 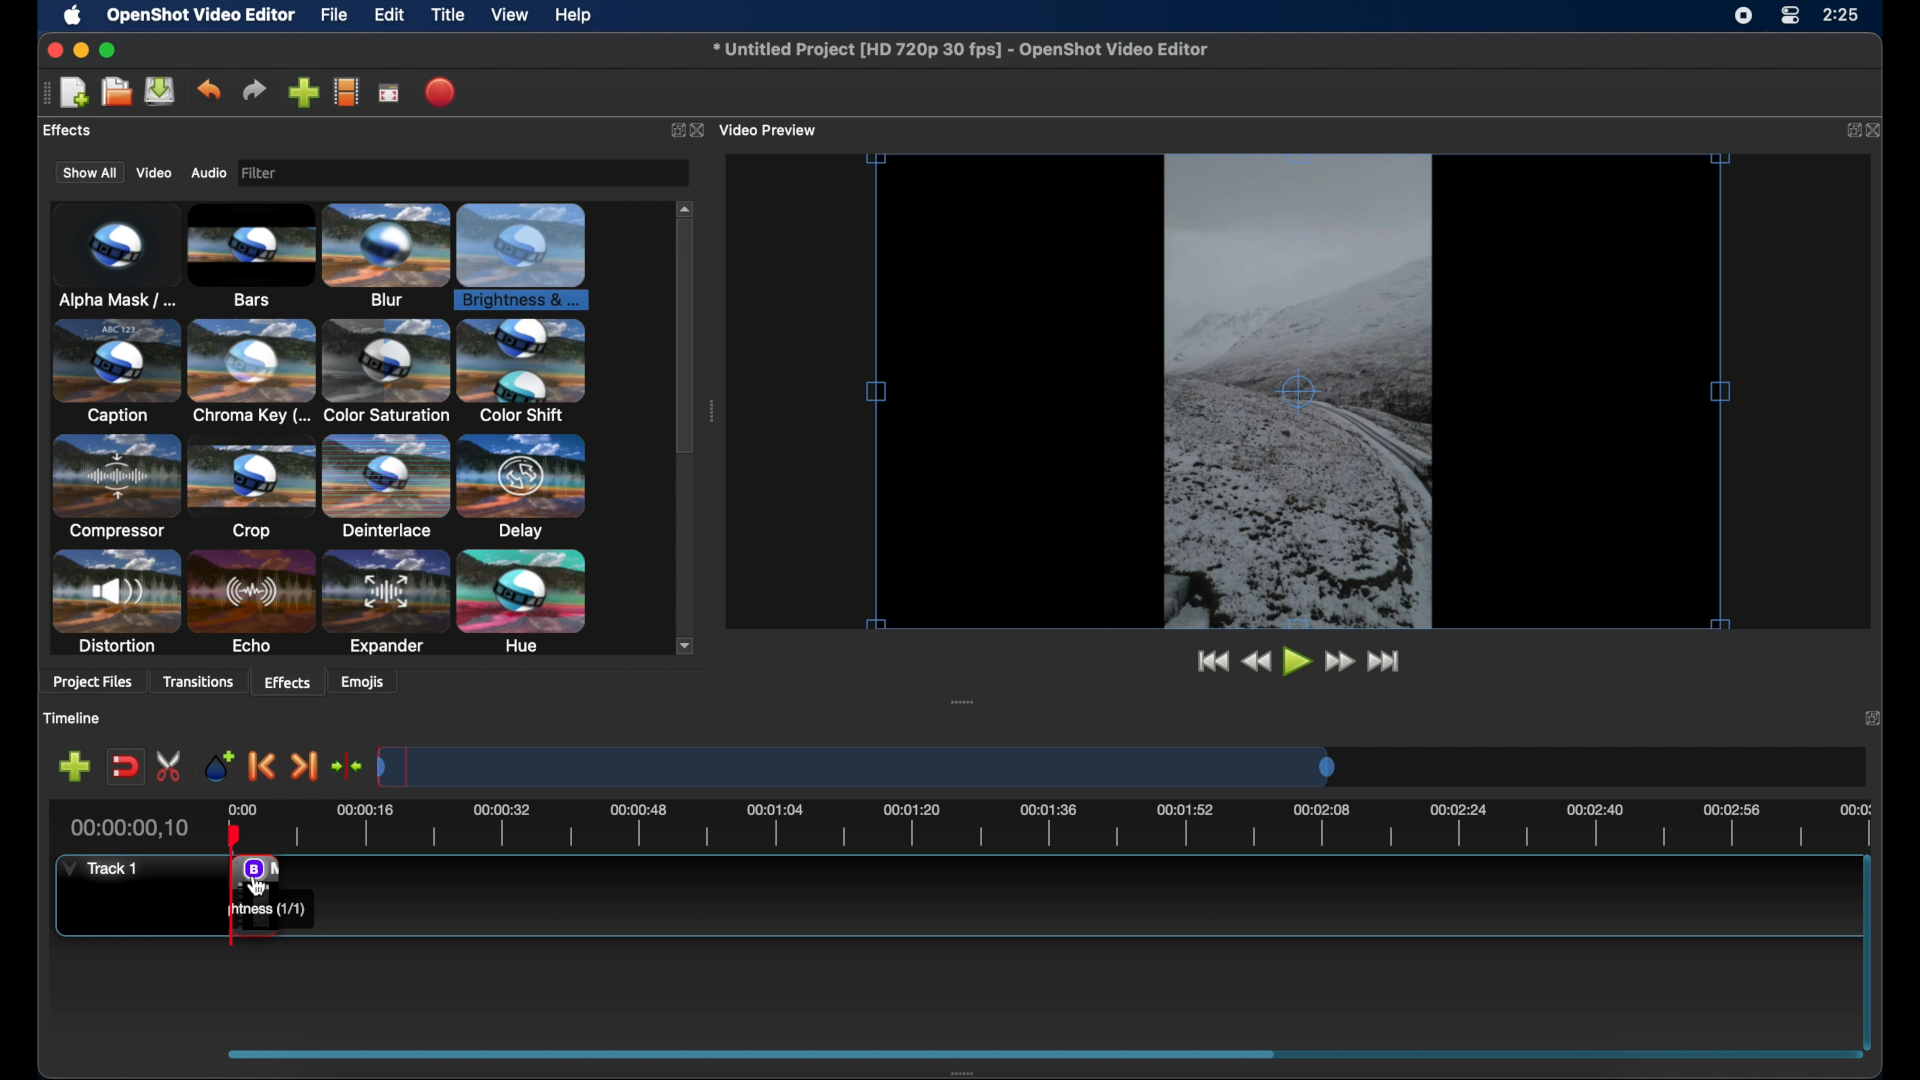 I want to click on effects, so click(x=67, y=130).